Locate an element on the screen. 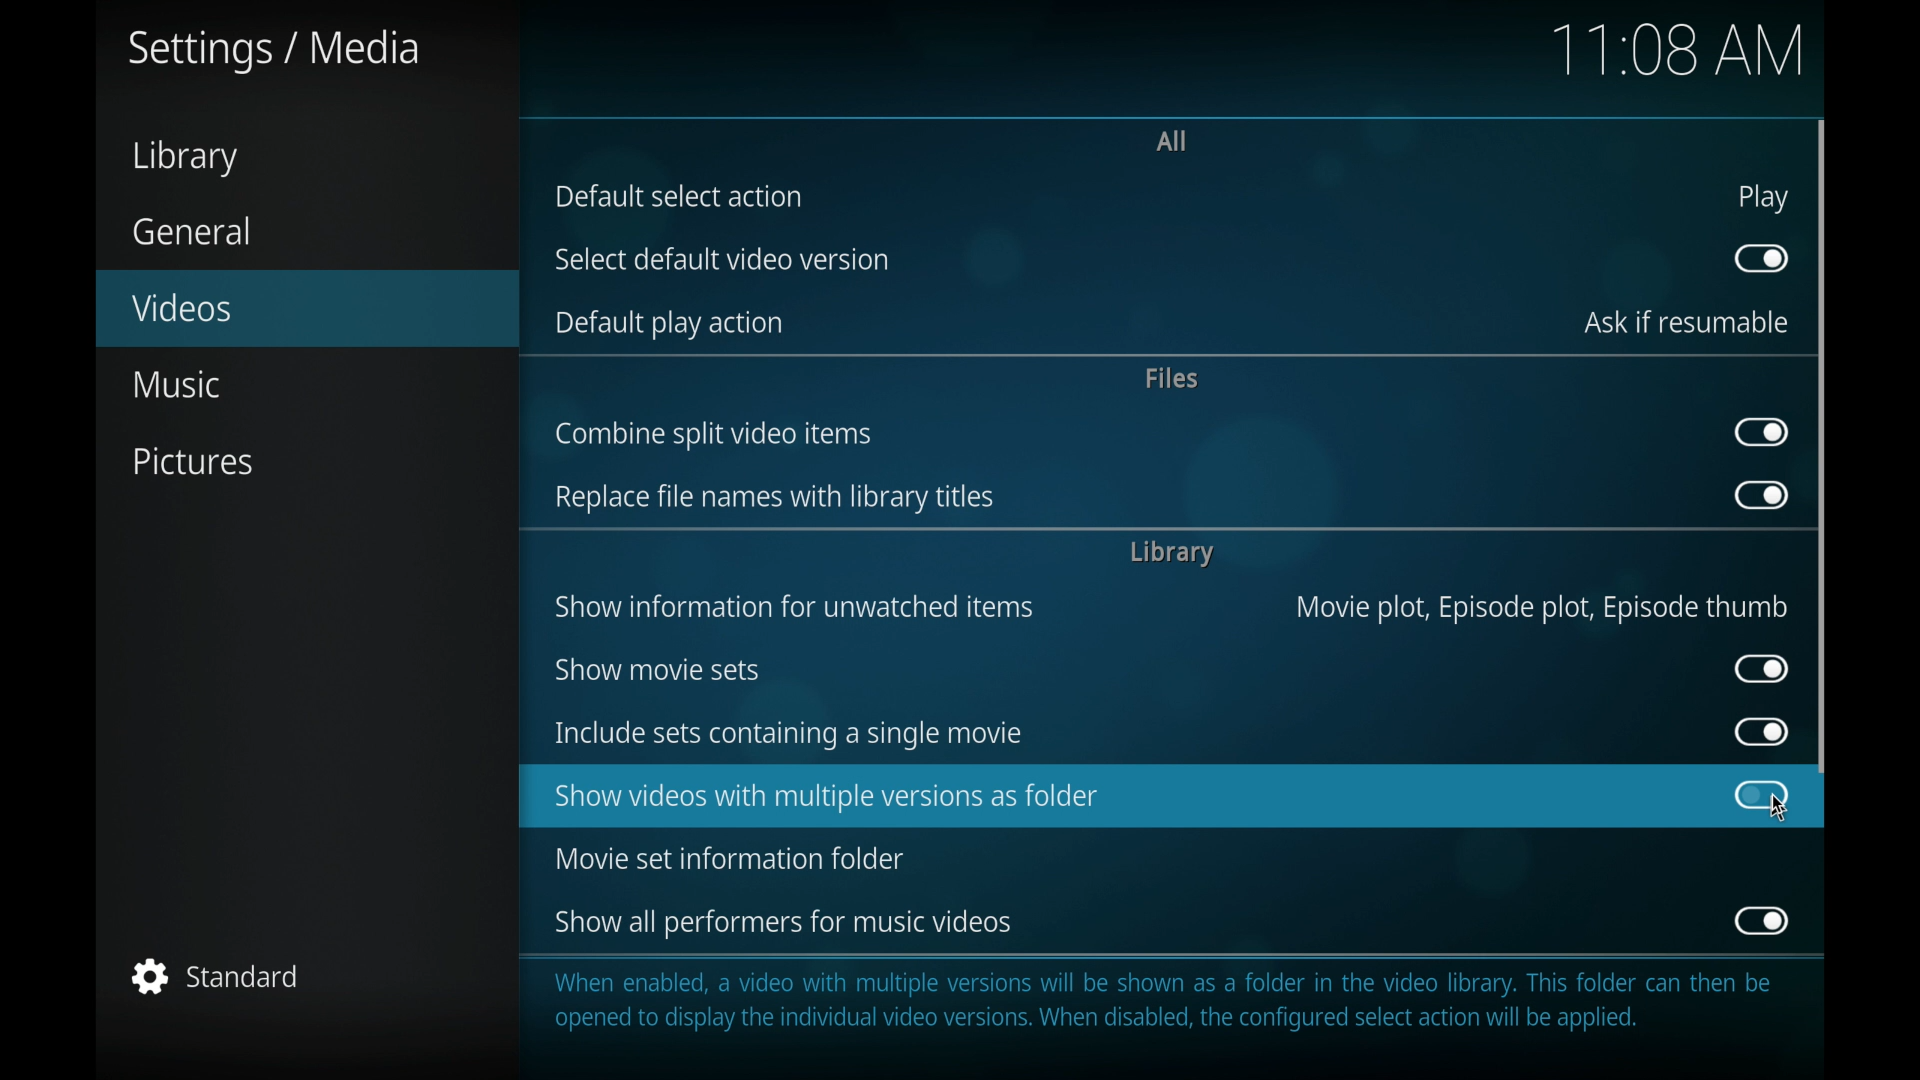 The image size is (1920, 1080). show movie sets is located at coordinates (660, 670).